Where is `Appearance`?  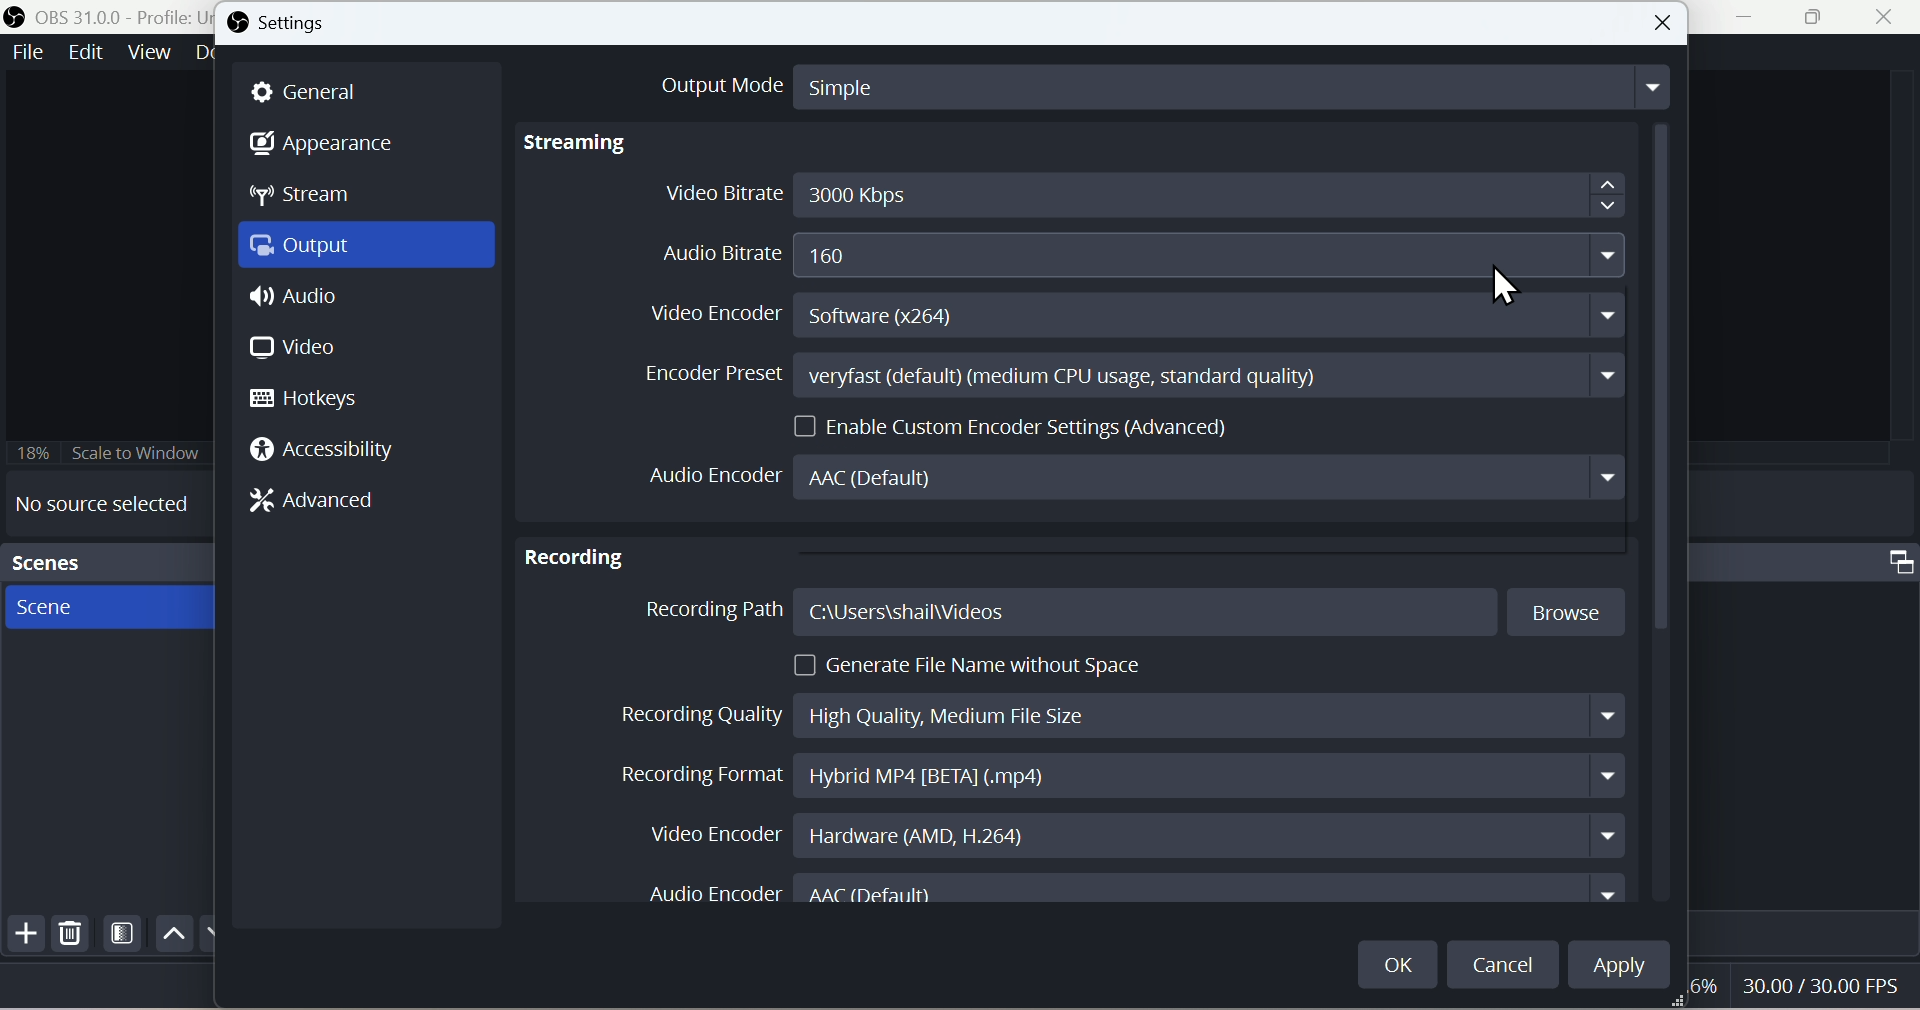 Appearance is located at coordinates (337, 146).